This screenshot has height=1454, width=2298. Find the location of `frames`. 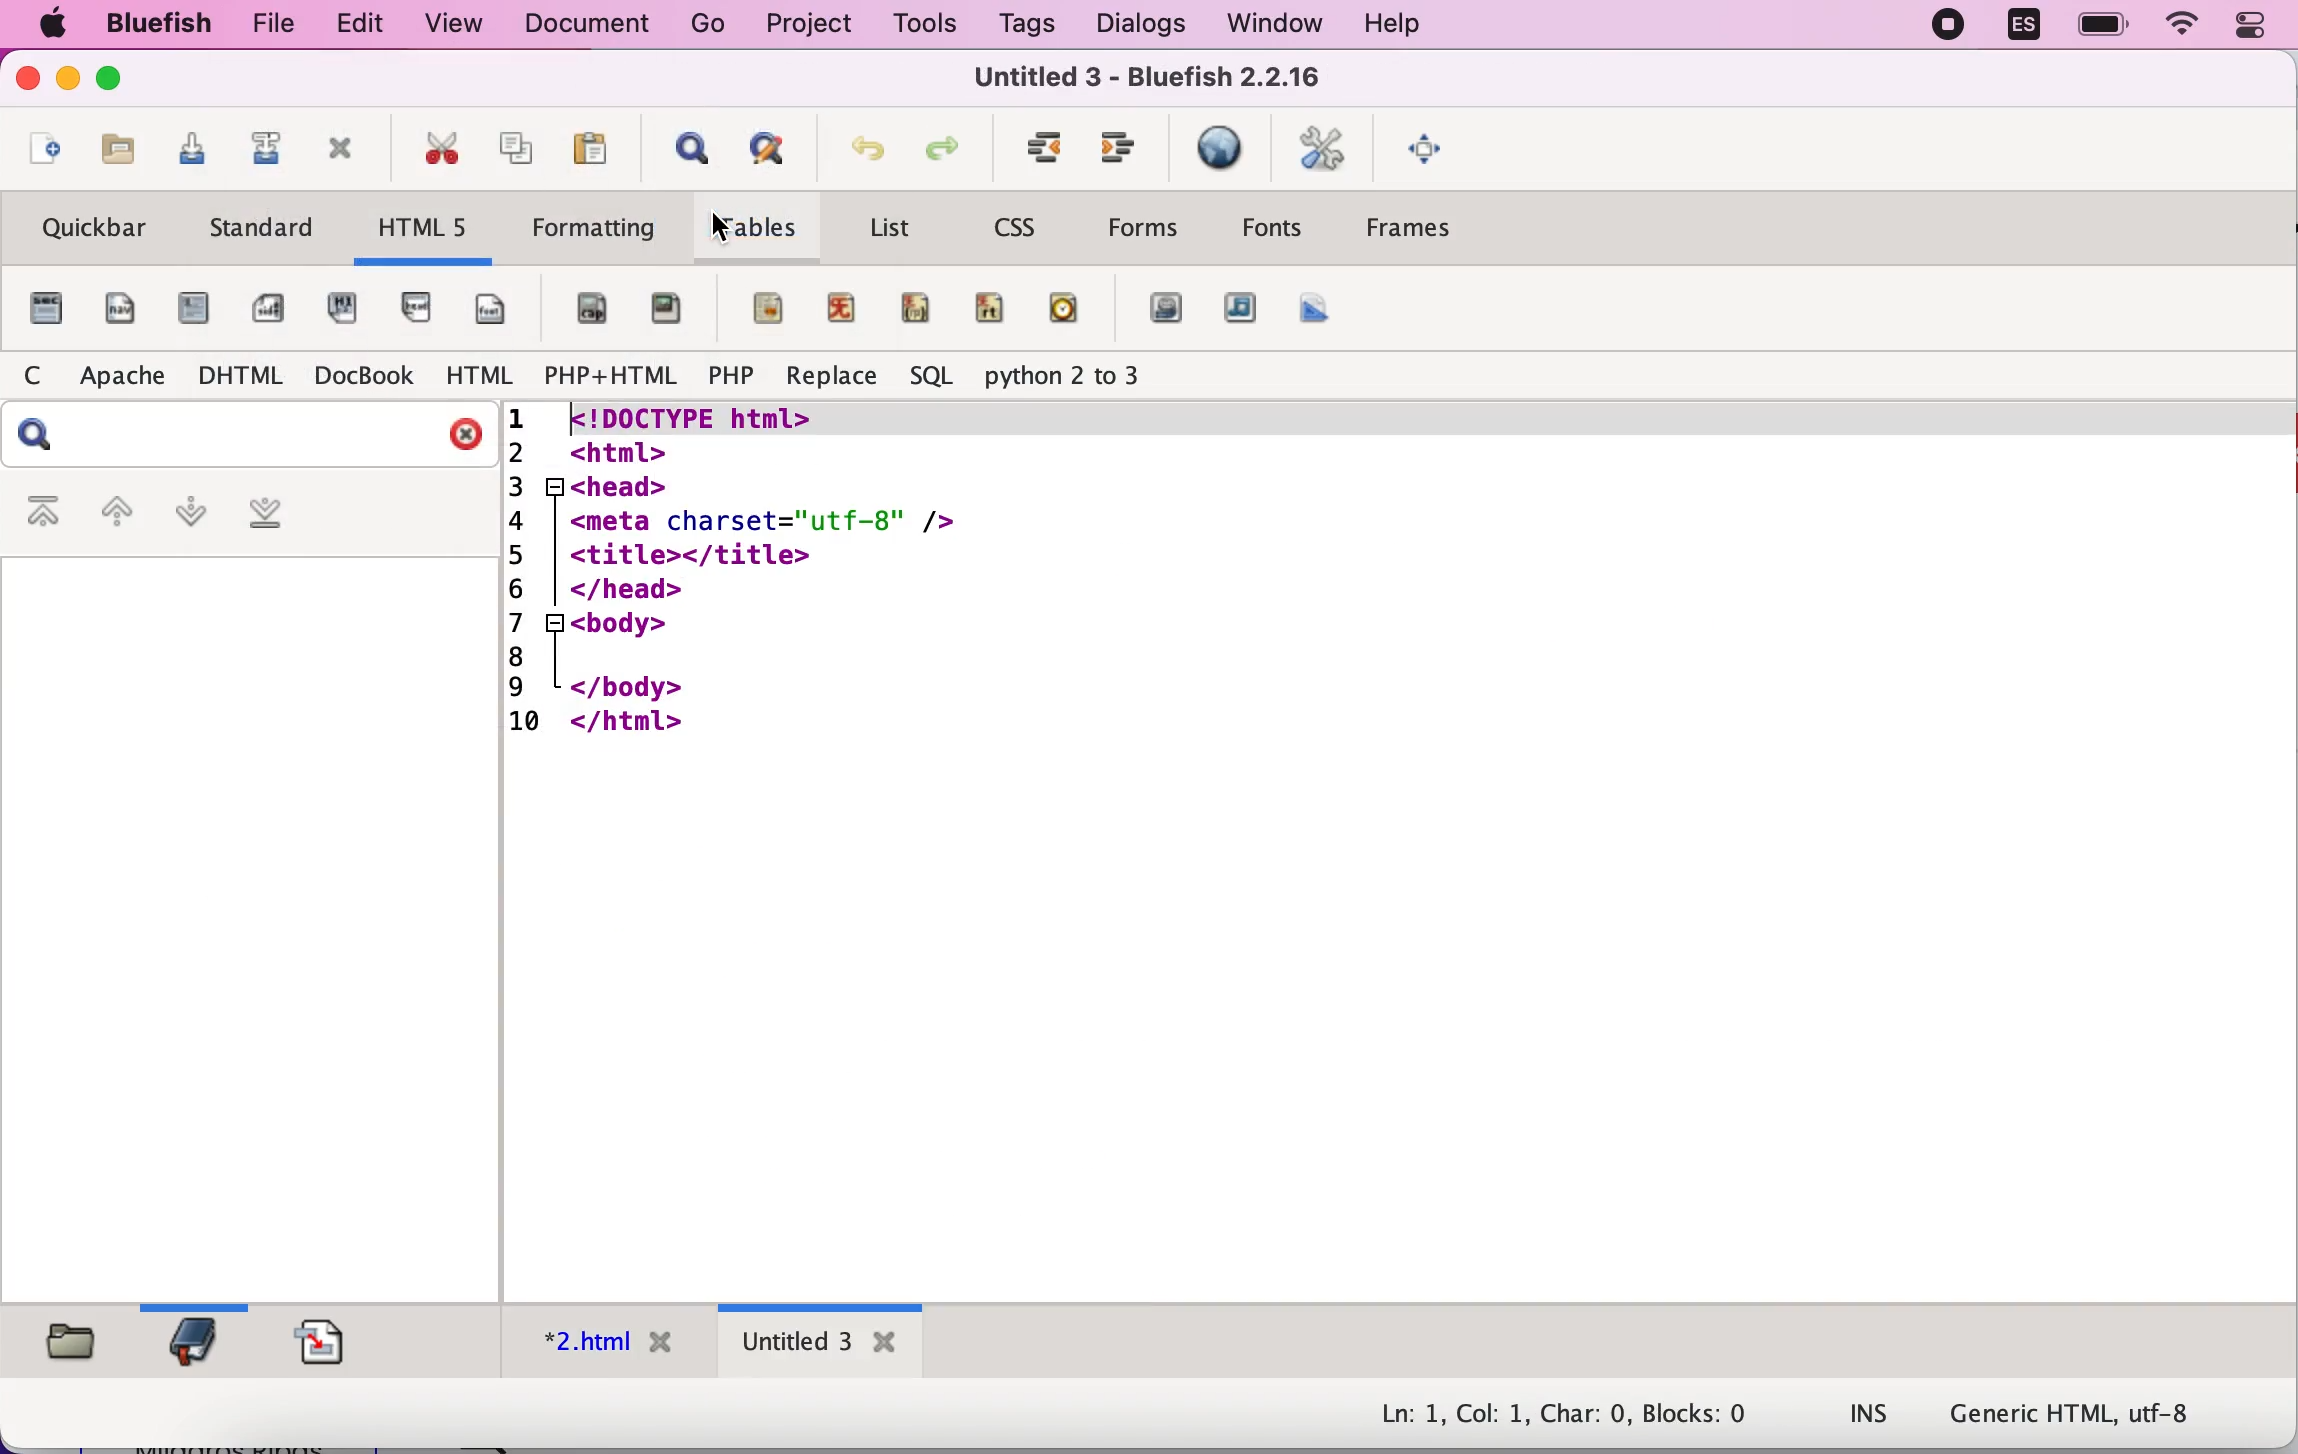

frames is located at coordinates (1438, 232).